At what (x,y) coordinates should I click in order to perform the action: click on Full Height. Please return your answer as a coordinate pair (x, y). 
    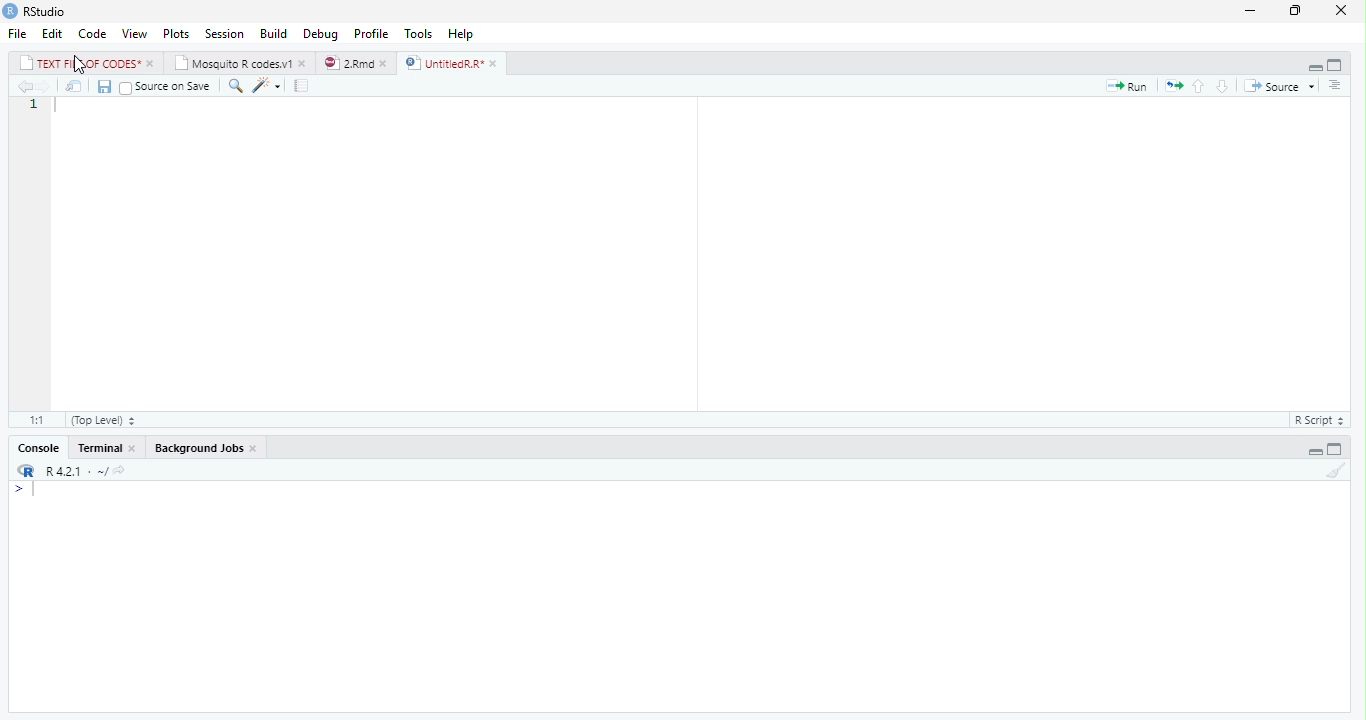
    Looking at the image, I should click on (1338, 64).